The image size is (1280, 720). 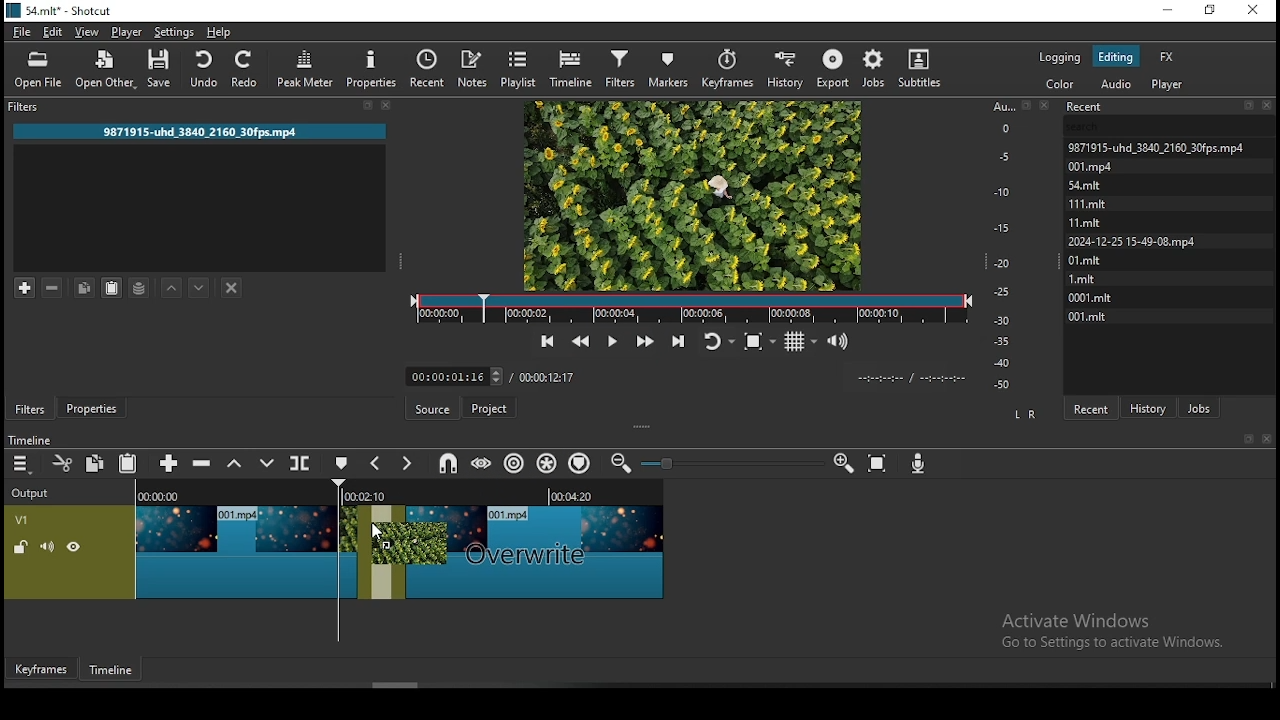 I want to click on zoom in or zoom out button, so click(x=730, y=463).